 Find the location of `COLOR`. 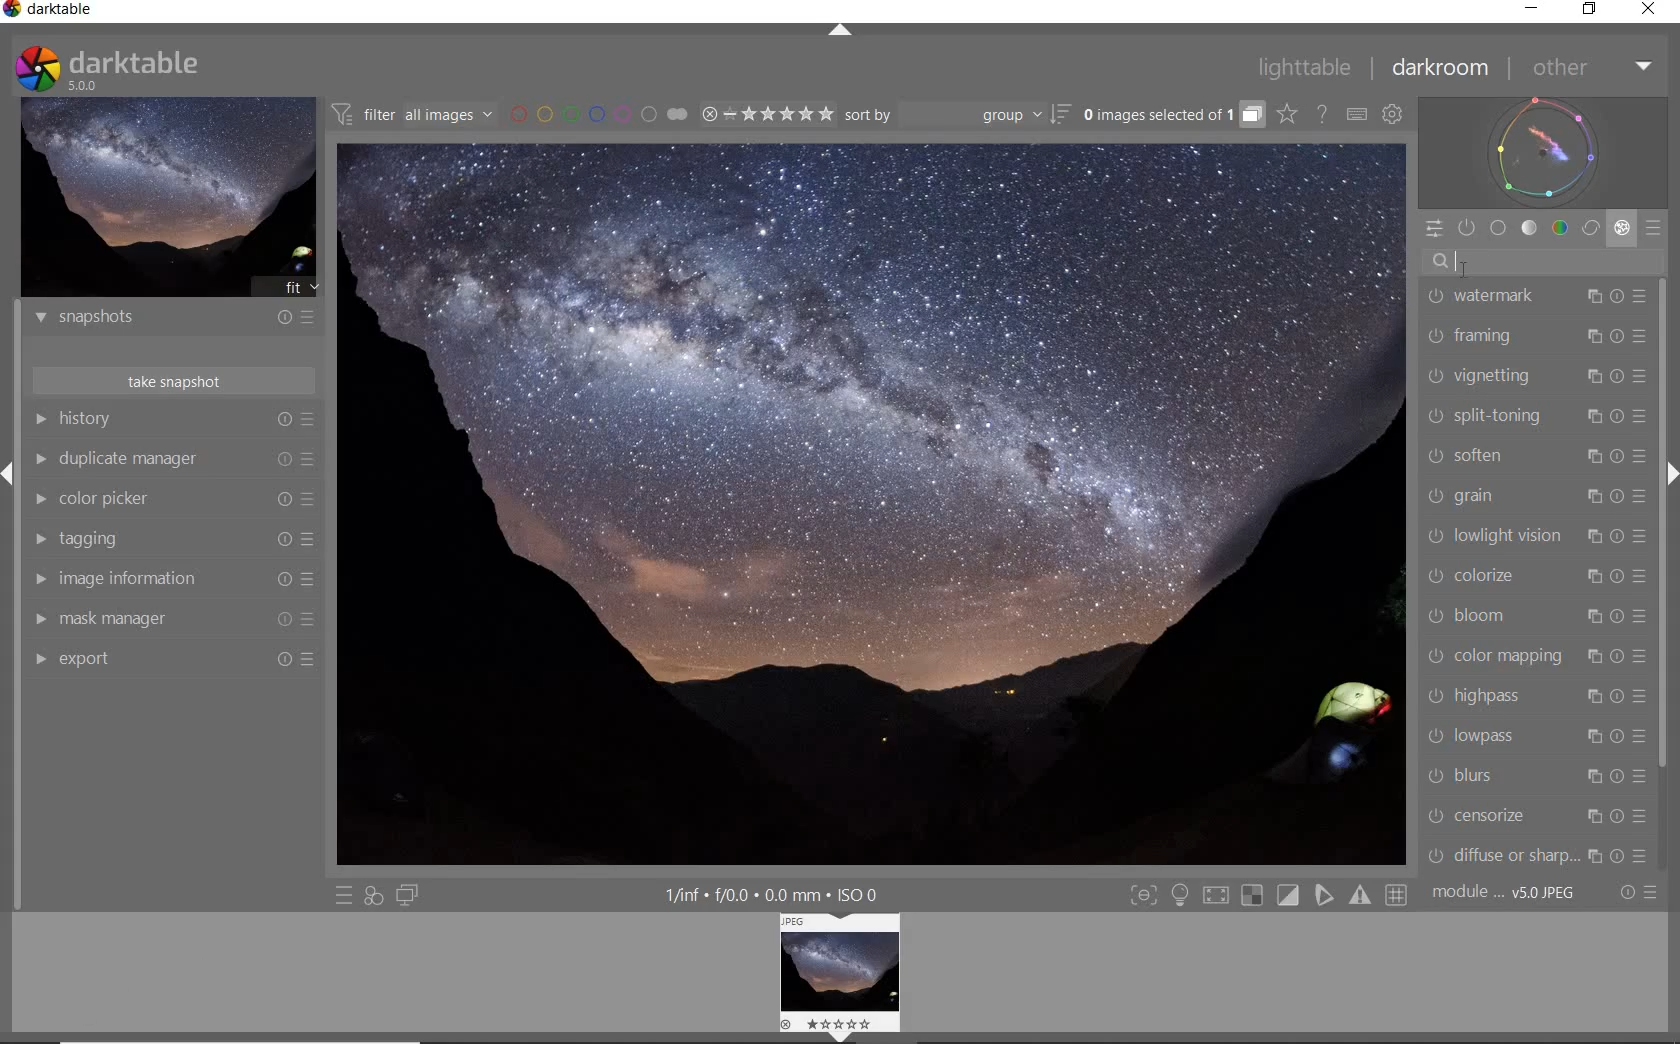

COLOR is located at coordinates (1561, 229).